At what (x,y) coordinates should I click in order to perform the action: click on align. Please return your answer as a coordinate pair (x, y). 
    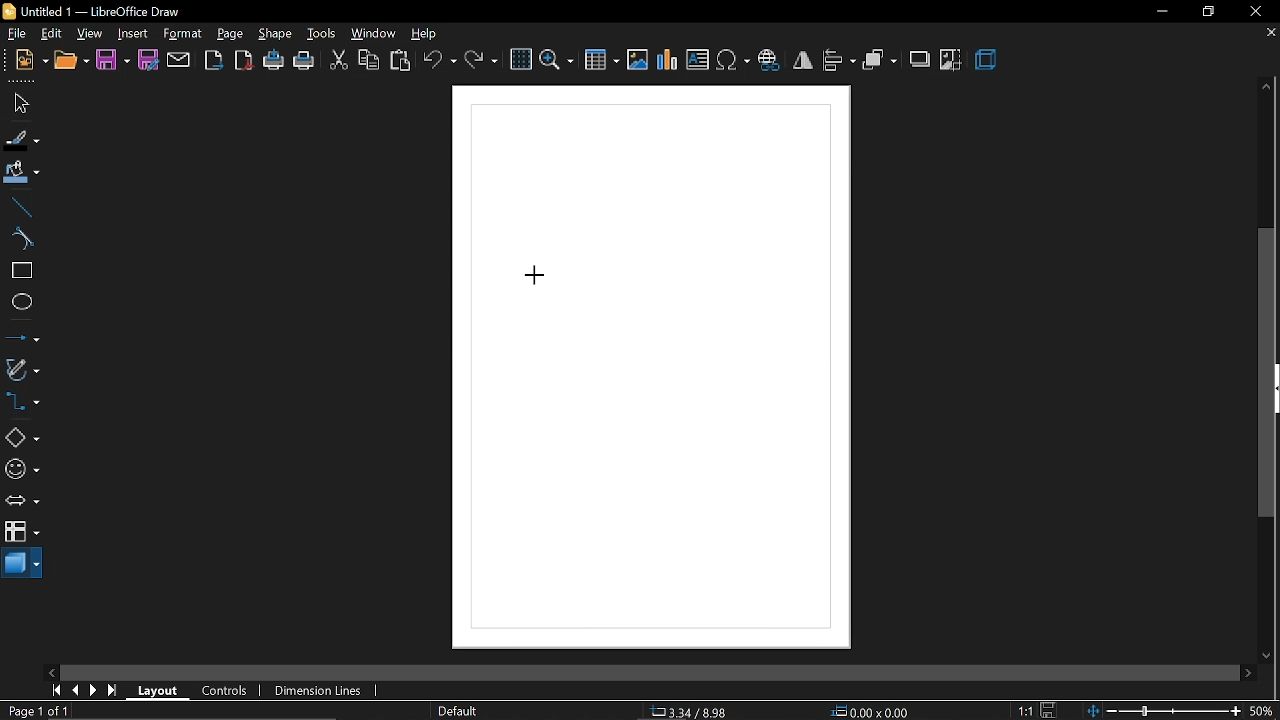
    Looking at the image, I should click on (839, 62).